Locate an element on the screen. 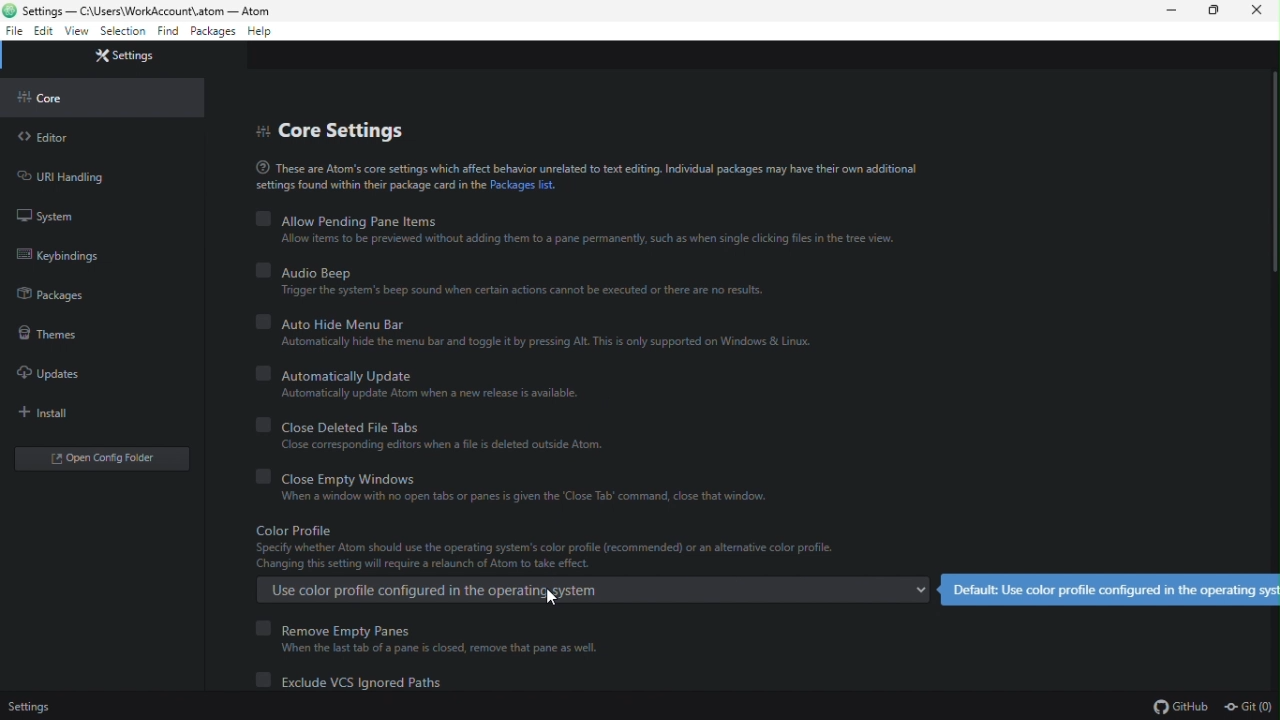 This screenshot has height=720, width=1280. find  is located at coordinates (168, 32).